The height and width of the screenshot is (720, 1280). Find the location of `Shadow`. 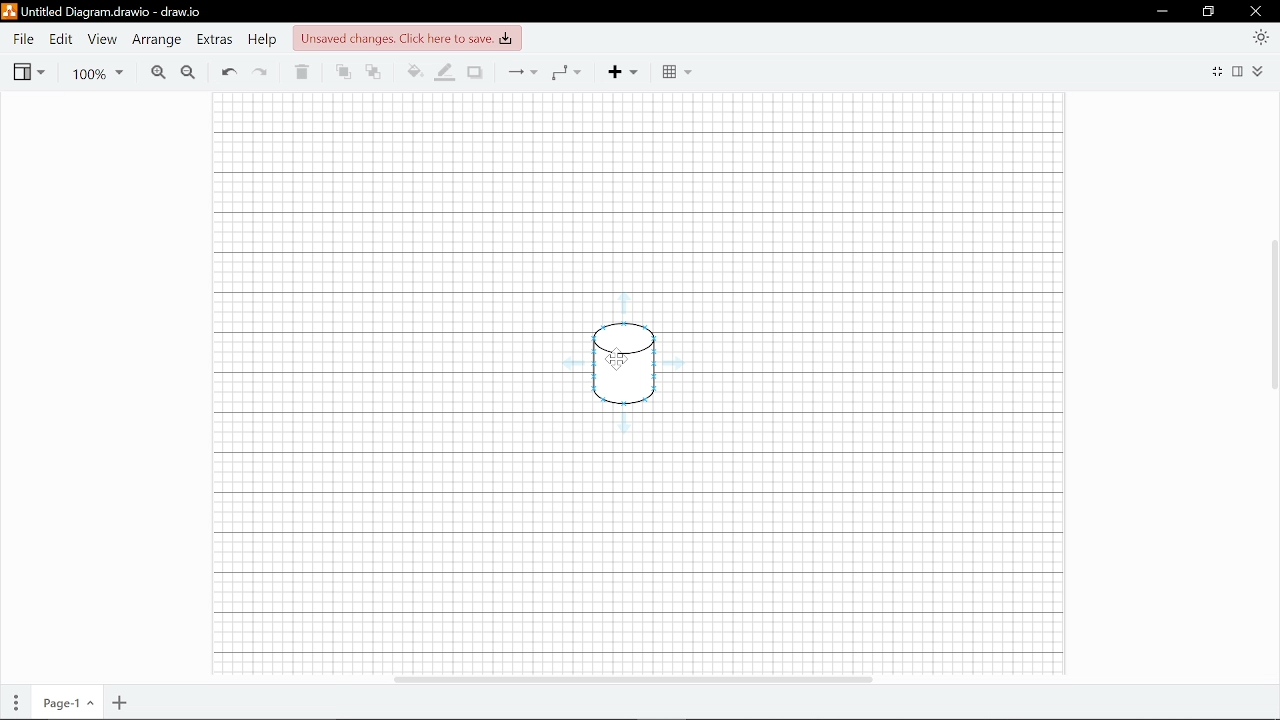

Shadow is located at coordinates (474, 72).